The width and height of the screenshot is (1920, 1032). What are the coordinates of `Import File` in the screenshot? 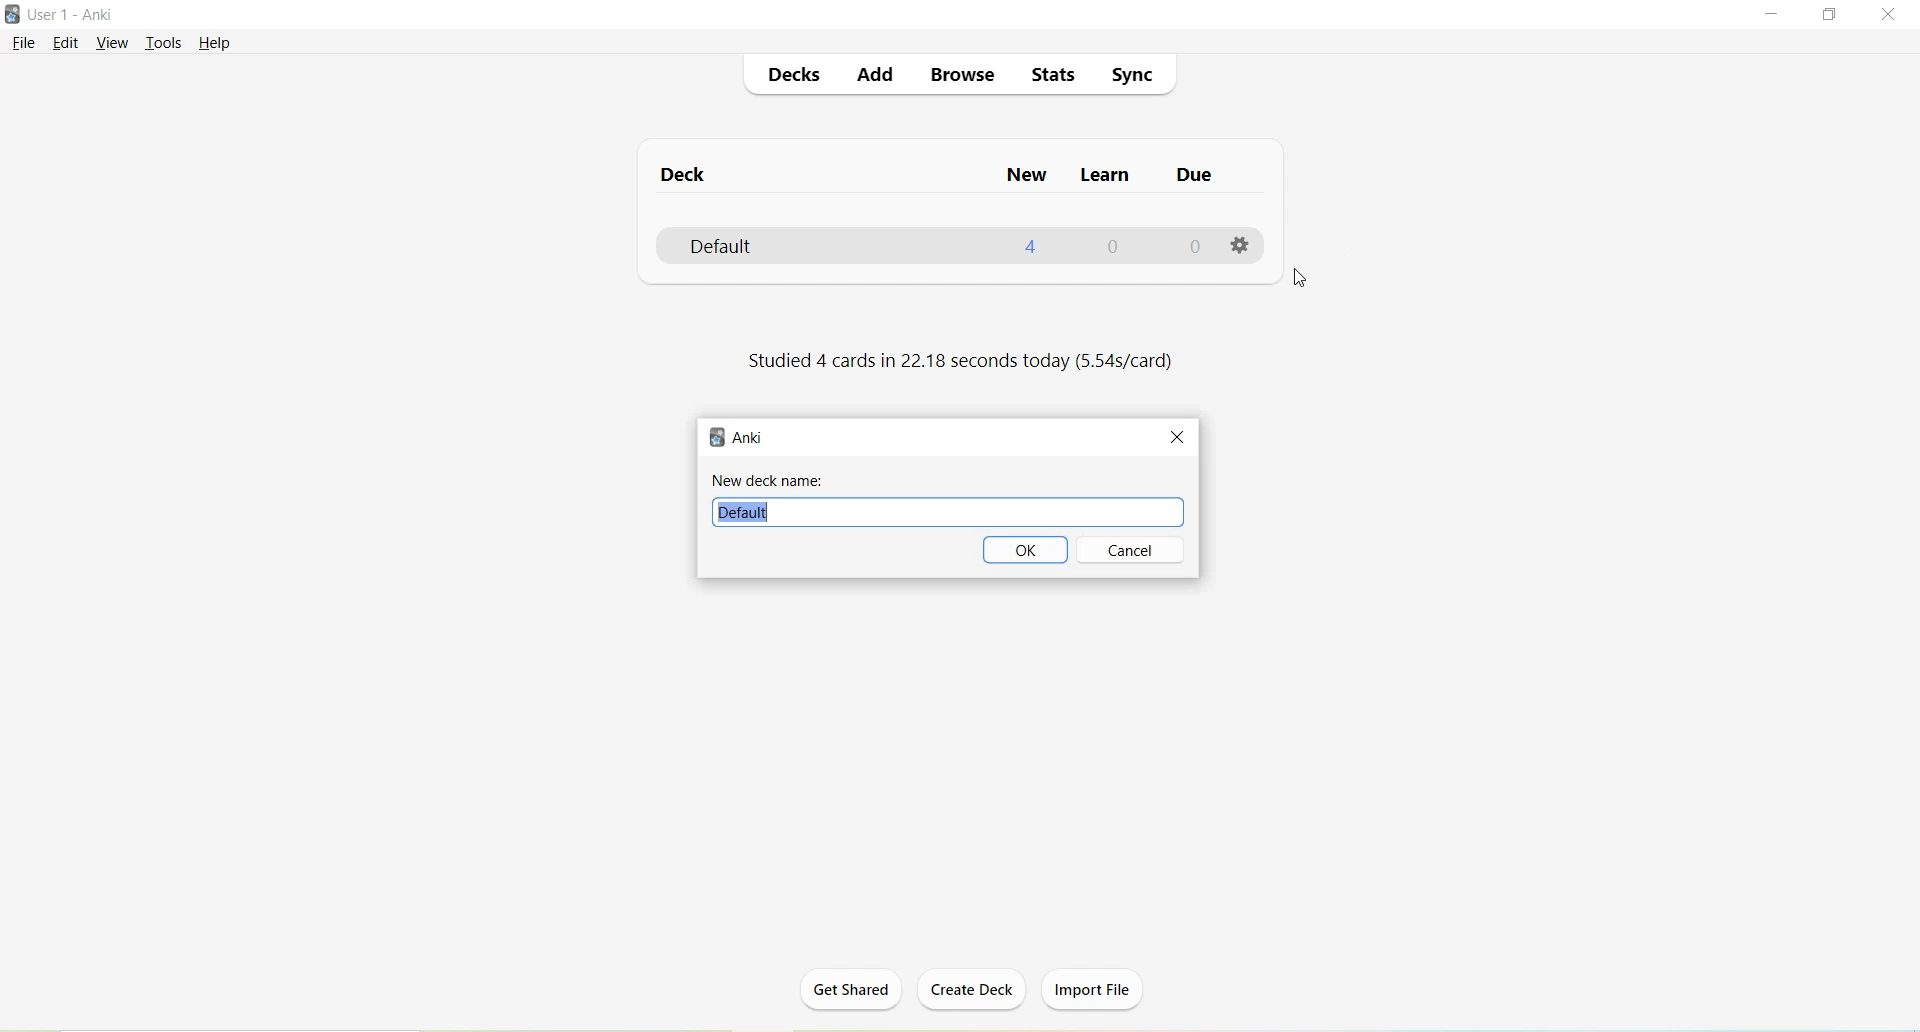 It's located at (1094, 989).